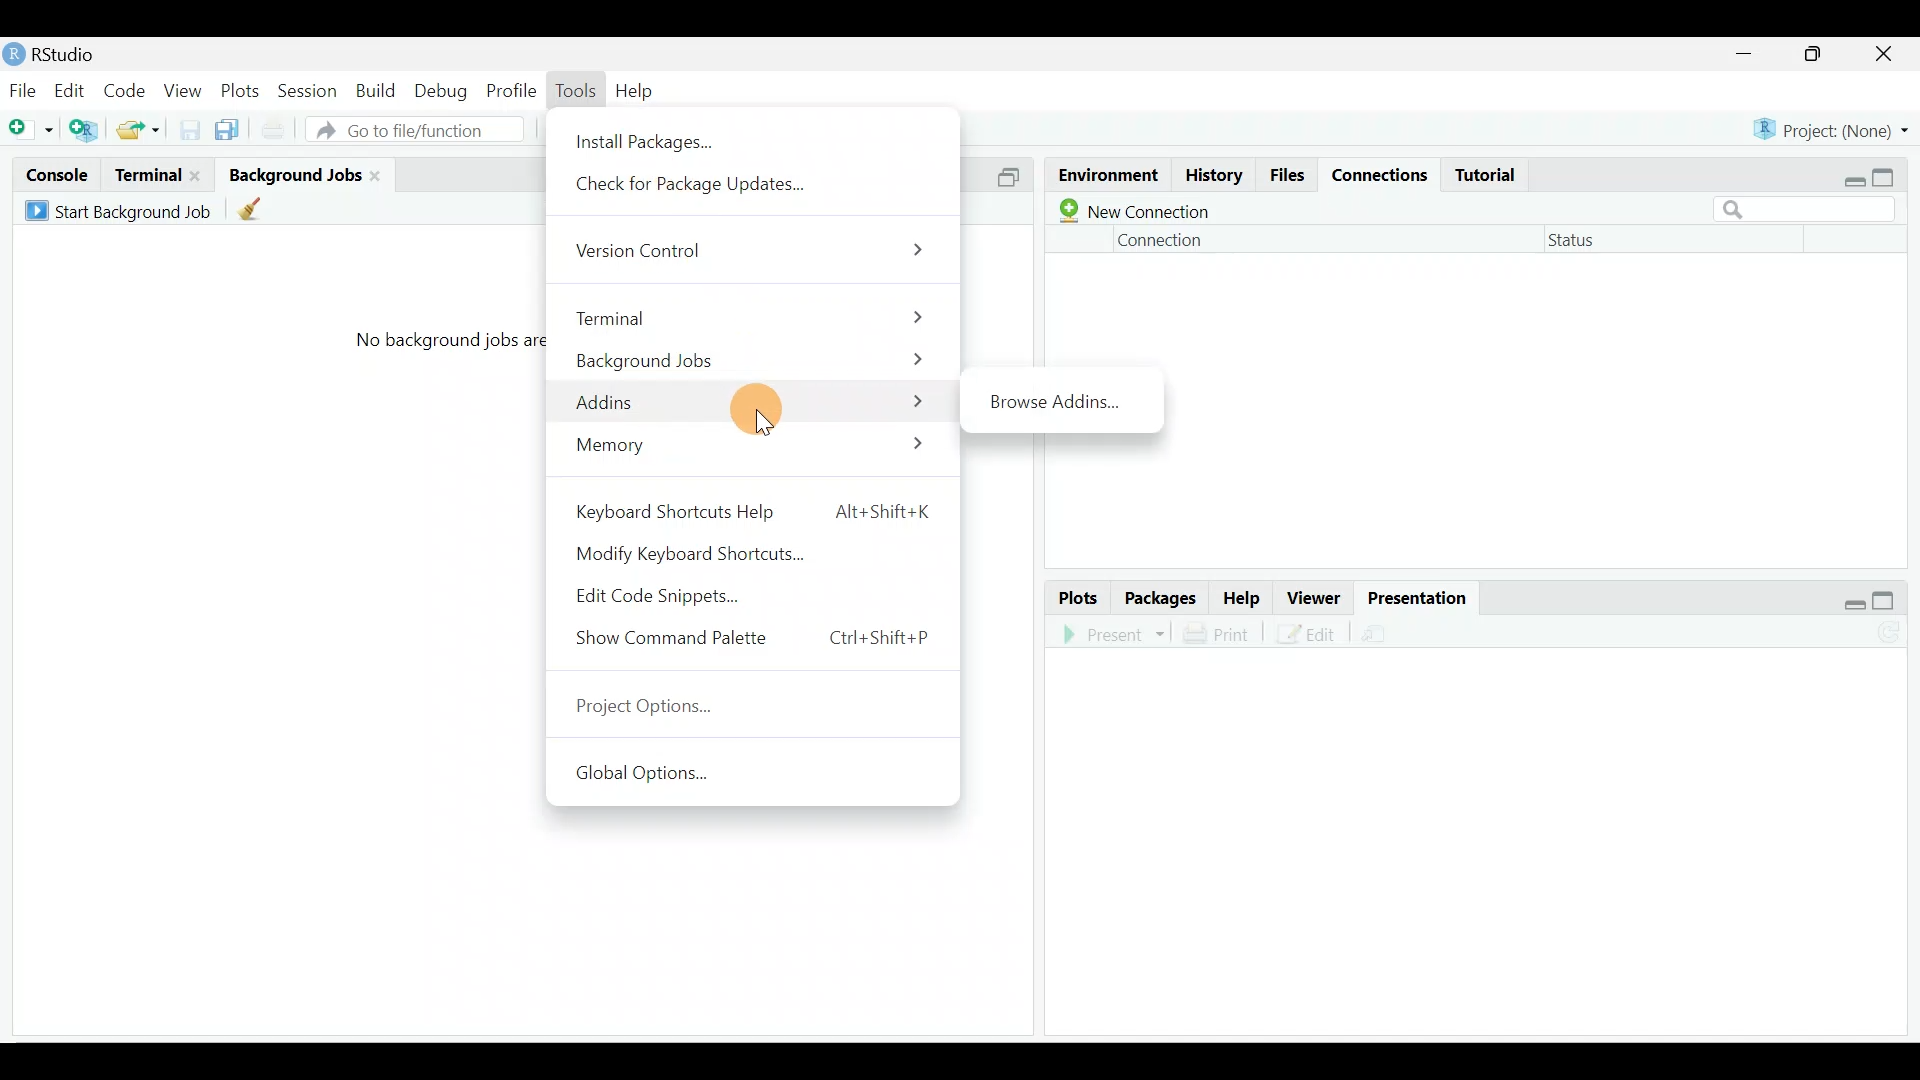  I want to click on Install Packages..., so click(649, 137).